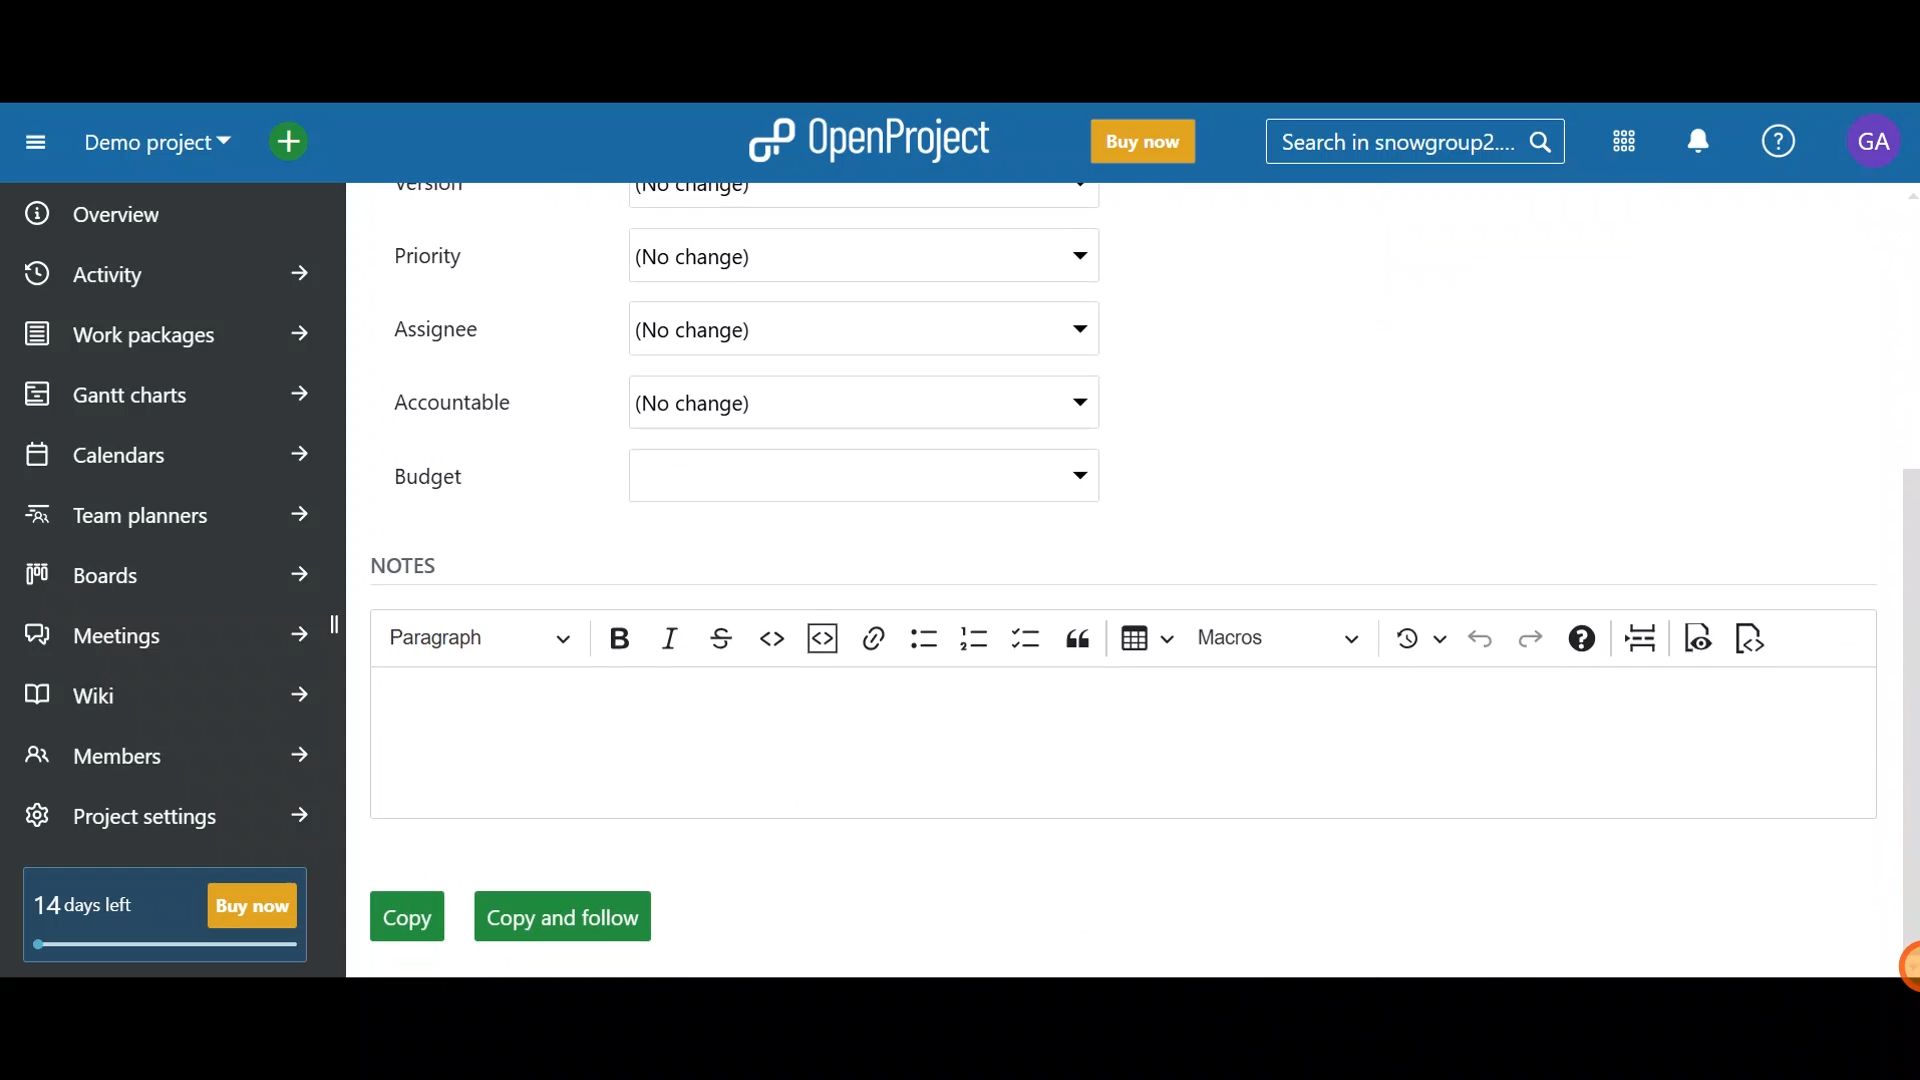 This screenshot has width=1920, height=1080. What do you see at coordinates (1618, 145) in the screenshot?
I see `Modules` at bounding box center [1618, 145].